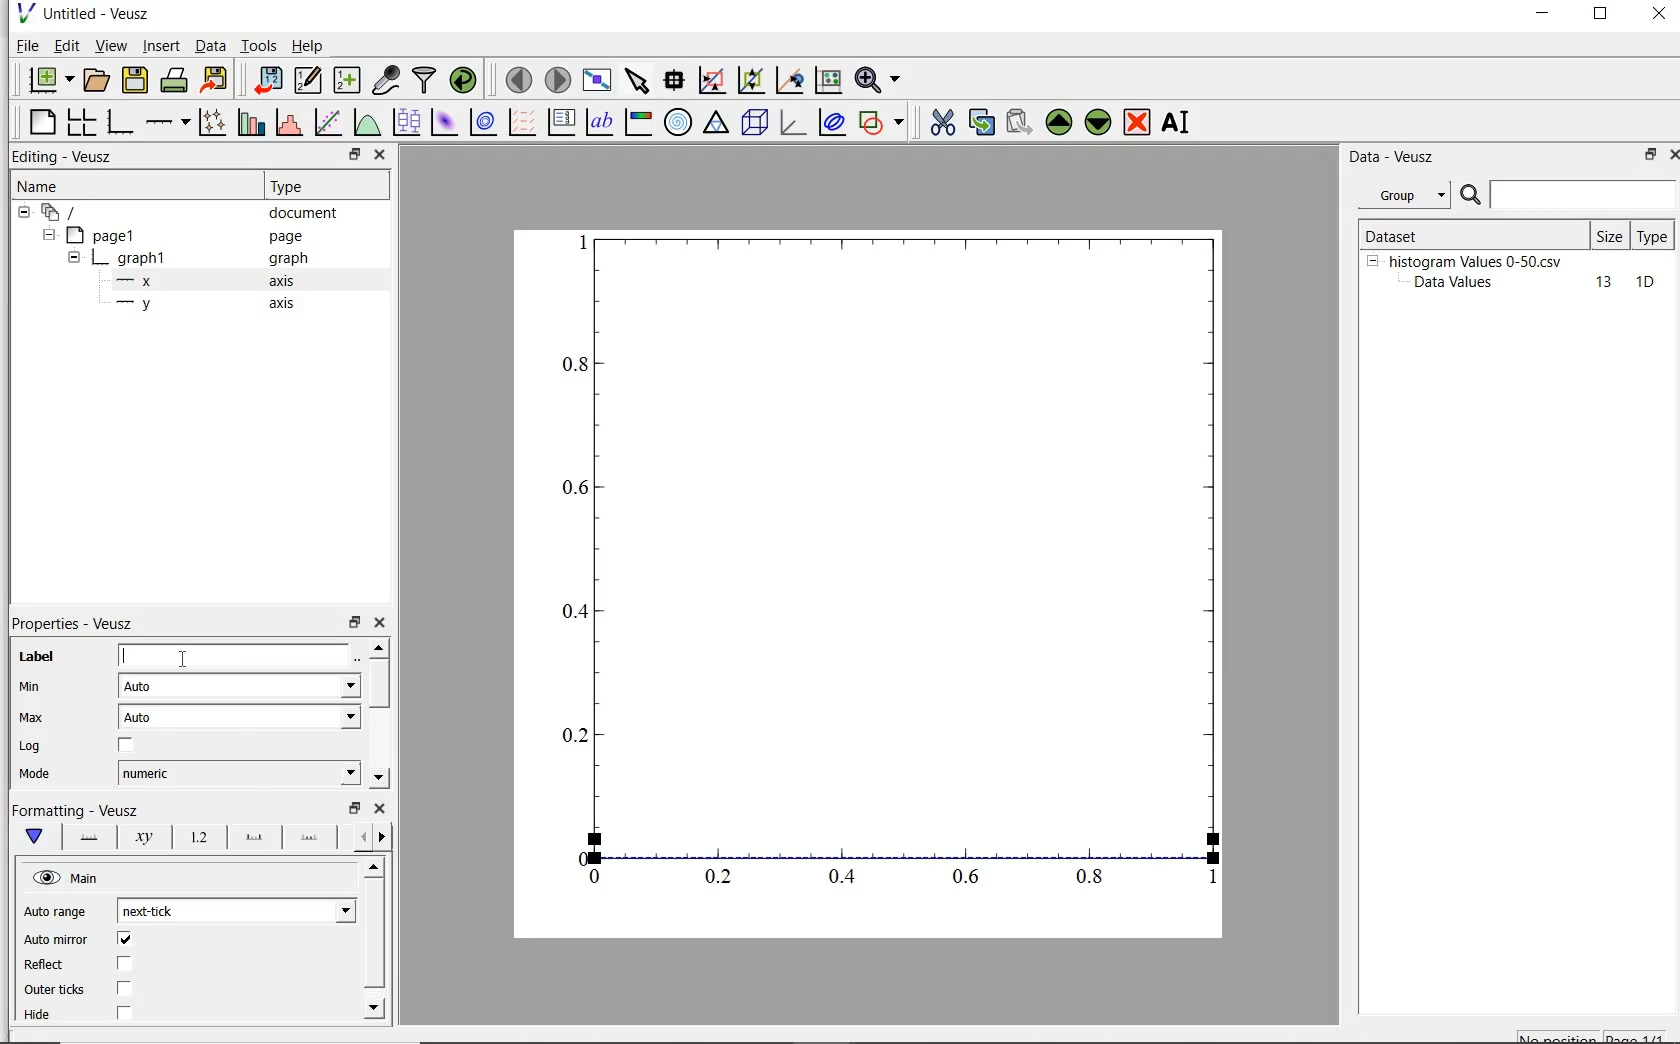  What do you see at coordinates (24, 13) in the screenshot?
I see `veusz logo` at bounding box center [24, 13].